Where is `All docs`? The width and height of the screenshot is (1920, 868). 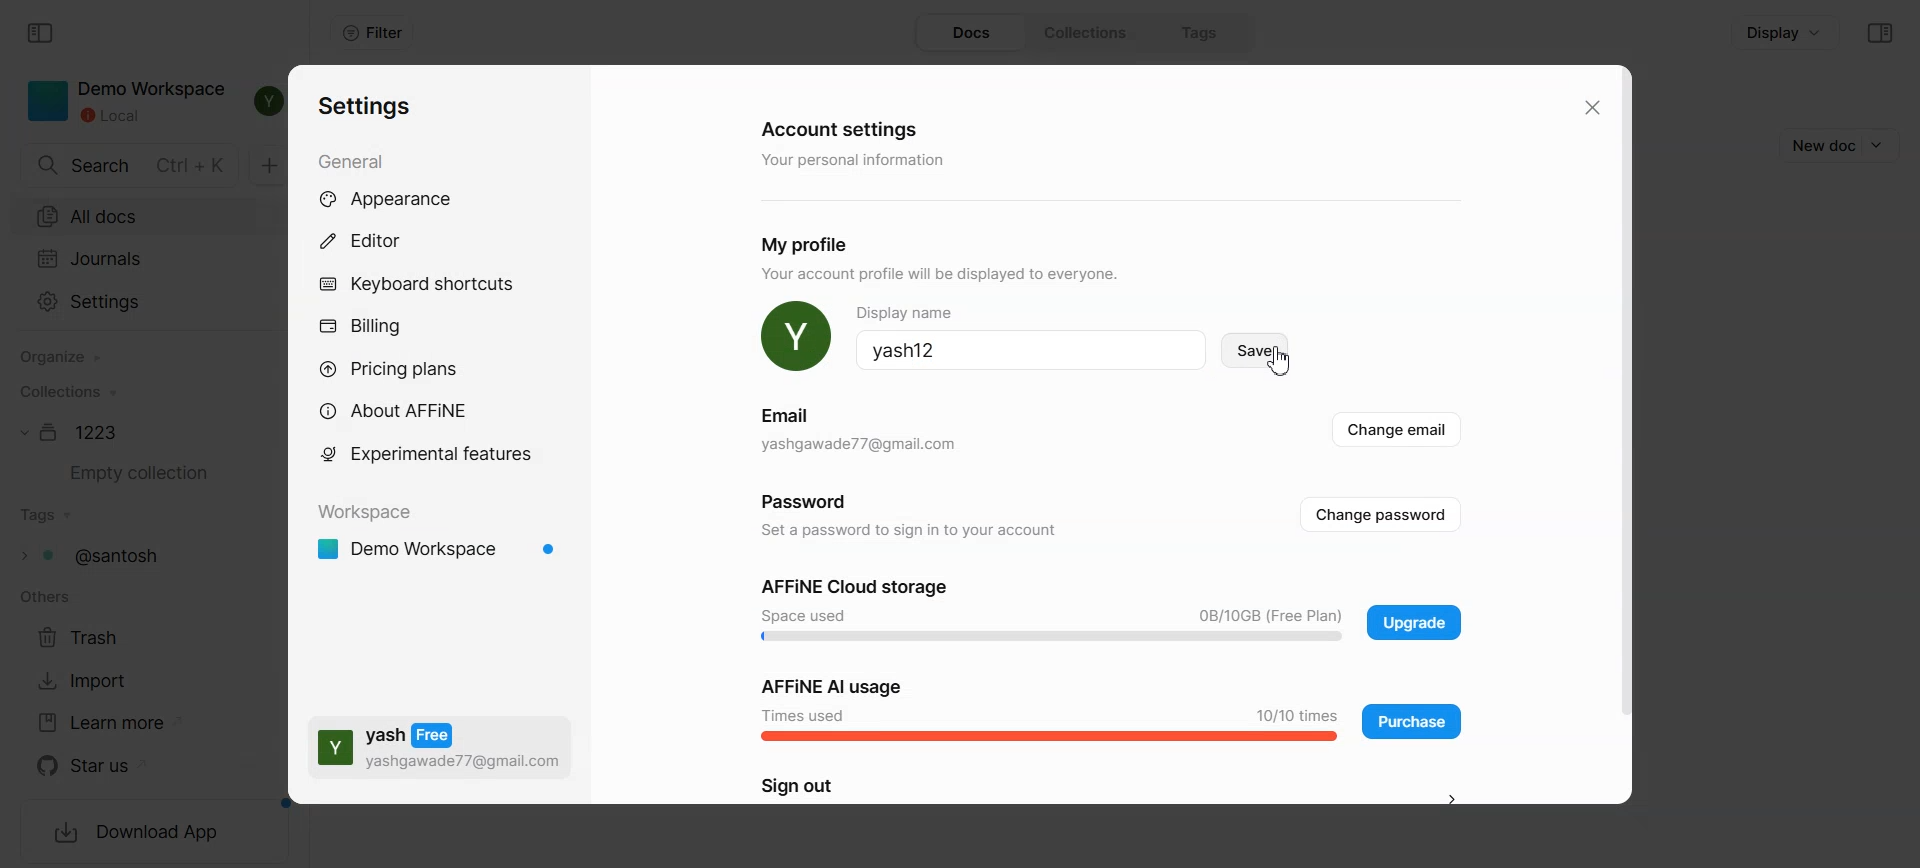 All docs is located at coordinates (135, 214).